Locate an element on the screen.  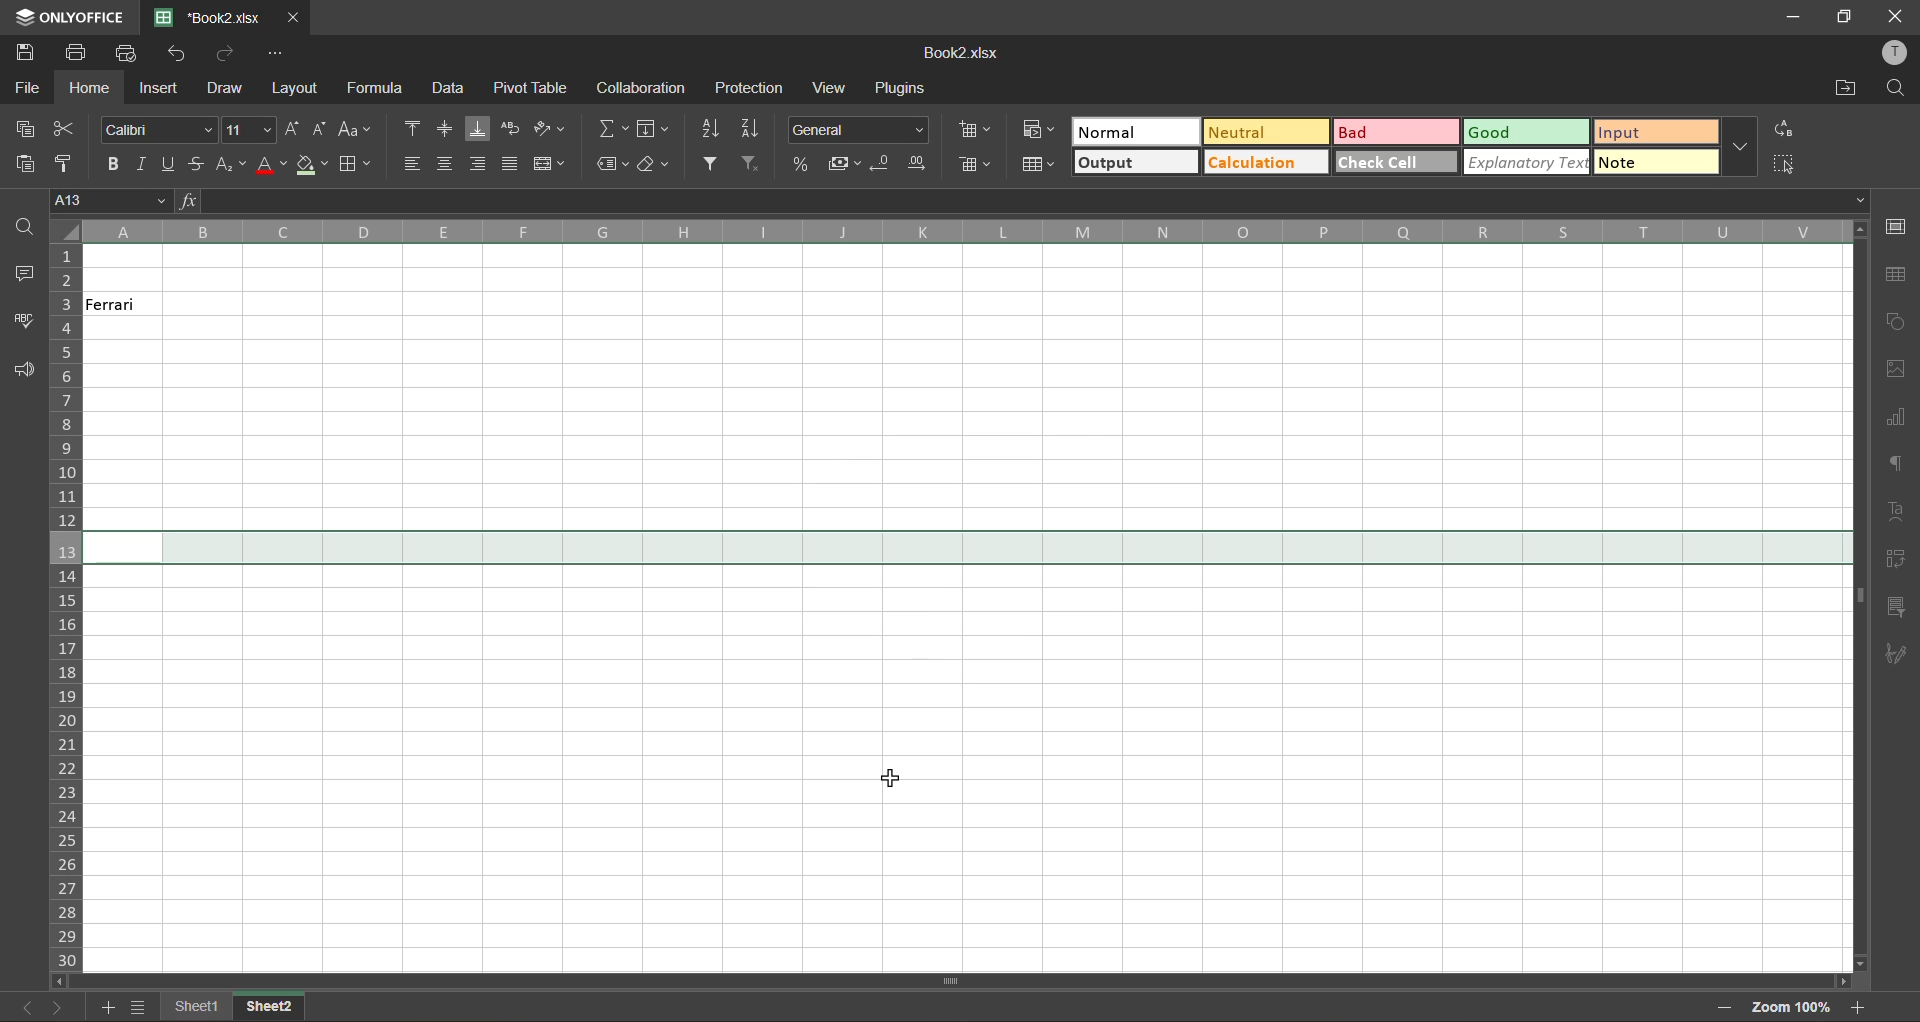
select all is located at coordinates (1781, 164).